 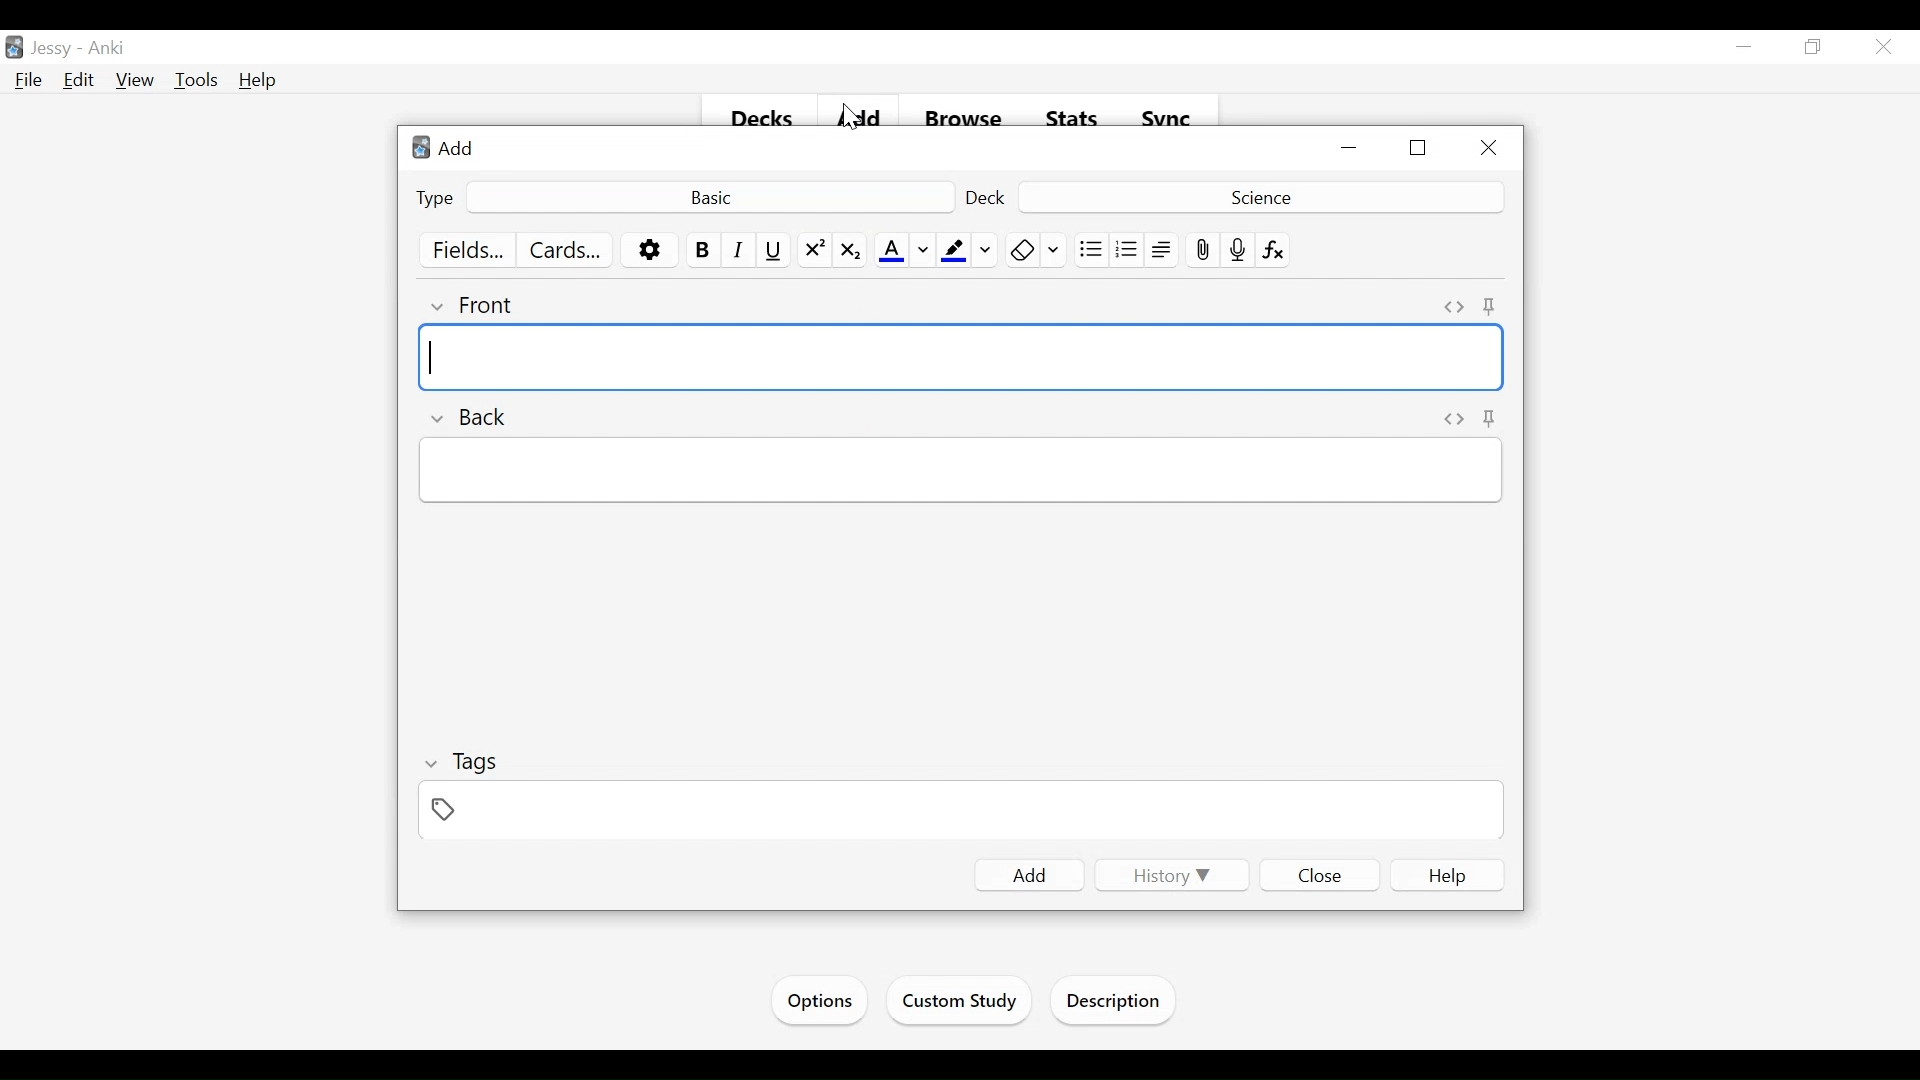 I want to click on History, so click(x=1168, y=875).